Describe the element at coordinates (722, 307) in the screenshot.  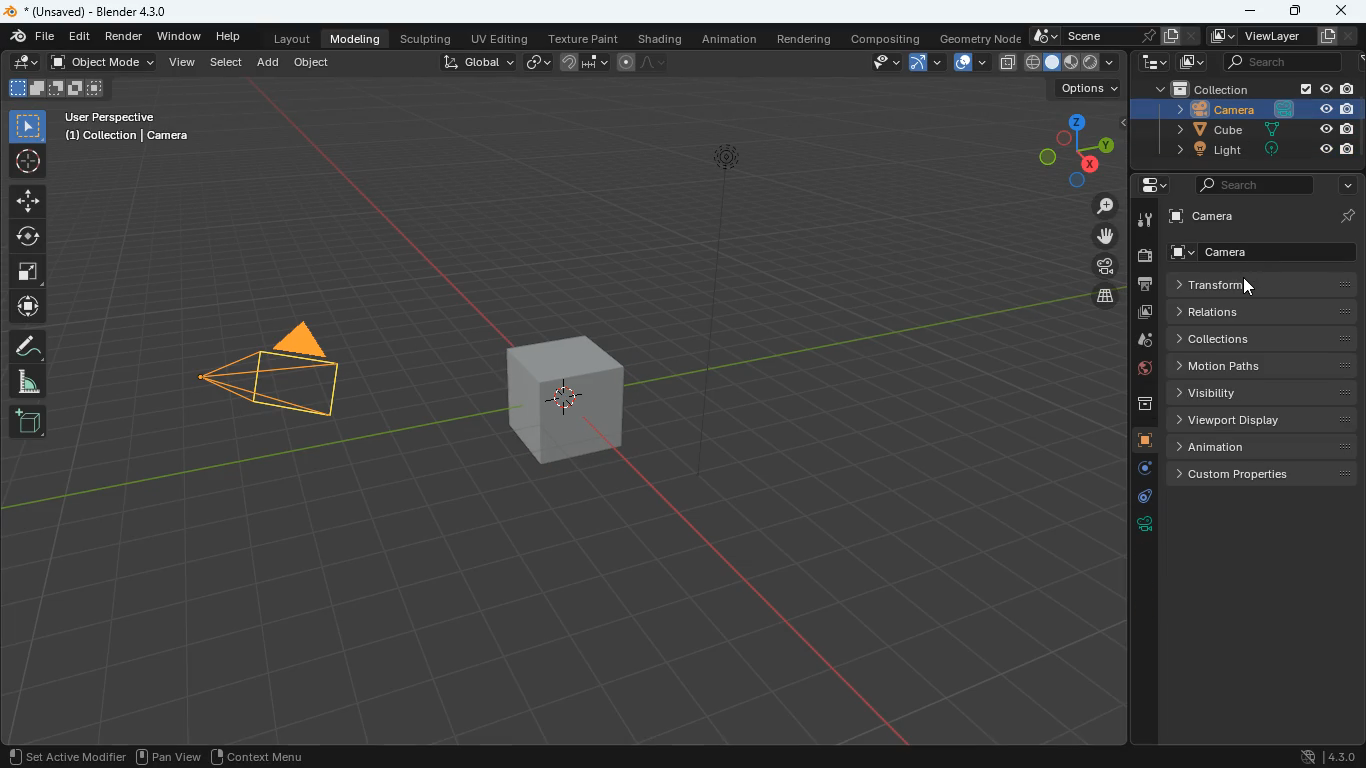
I see `line object` at that location.